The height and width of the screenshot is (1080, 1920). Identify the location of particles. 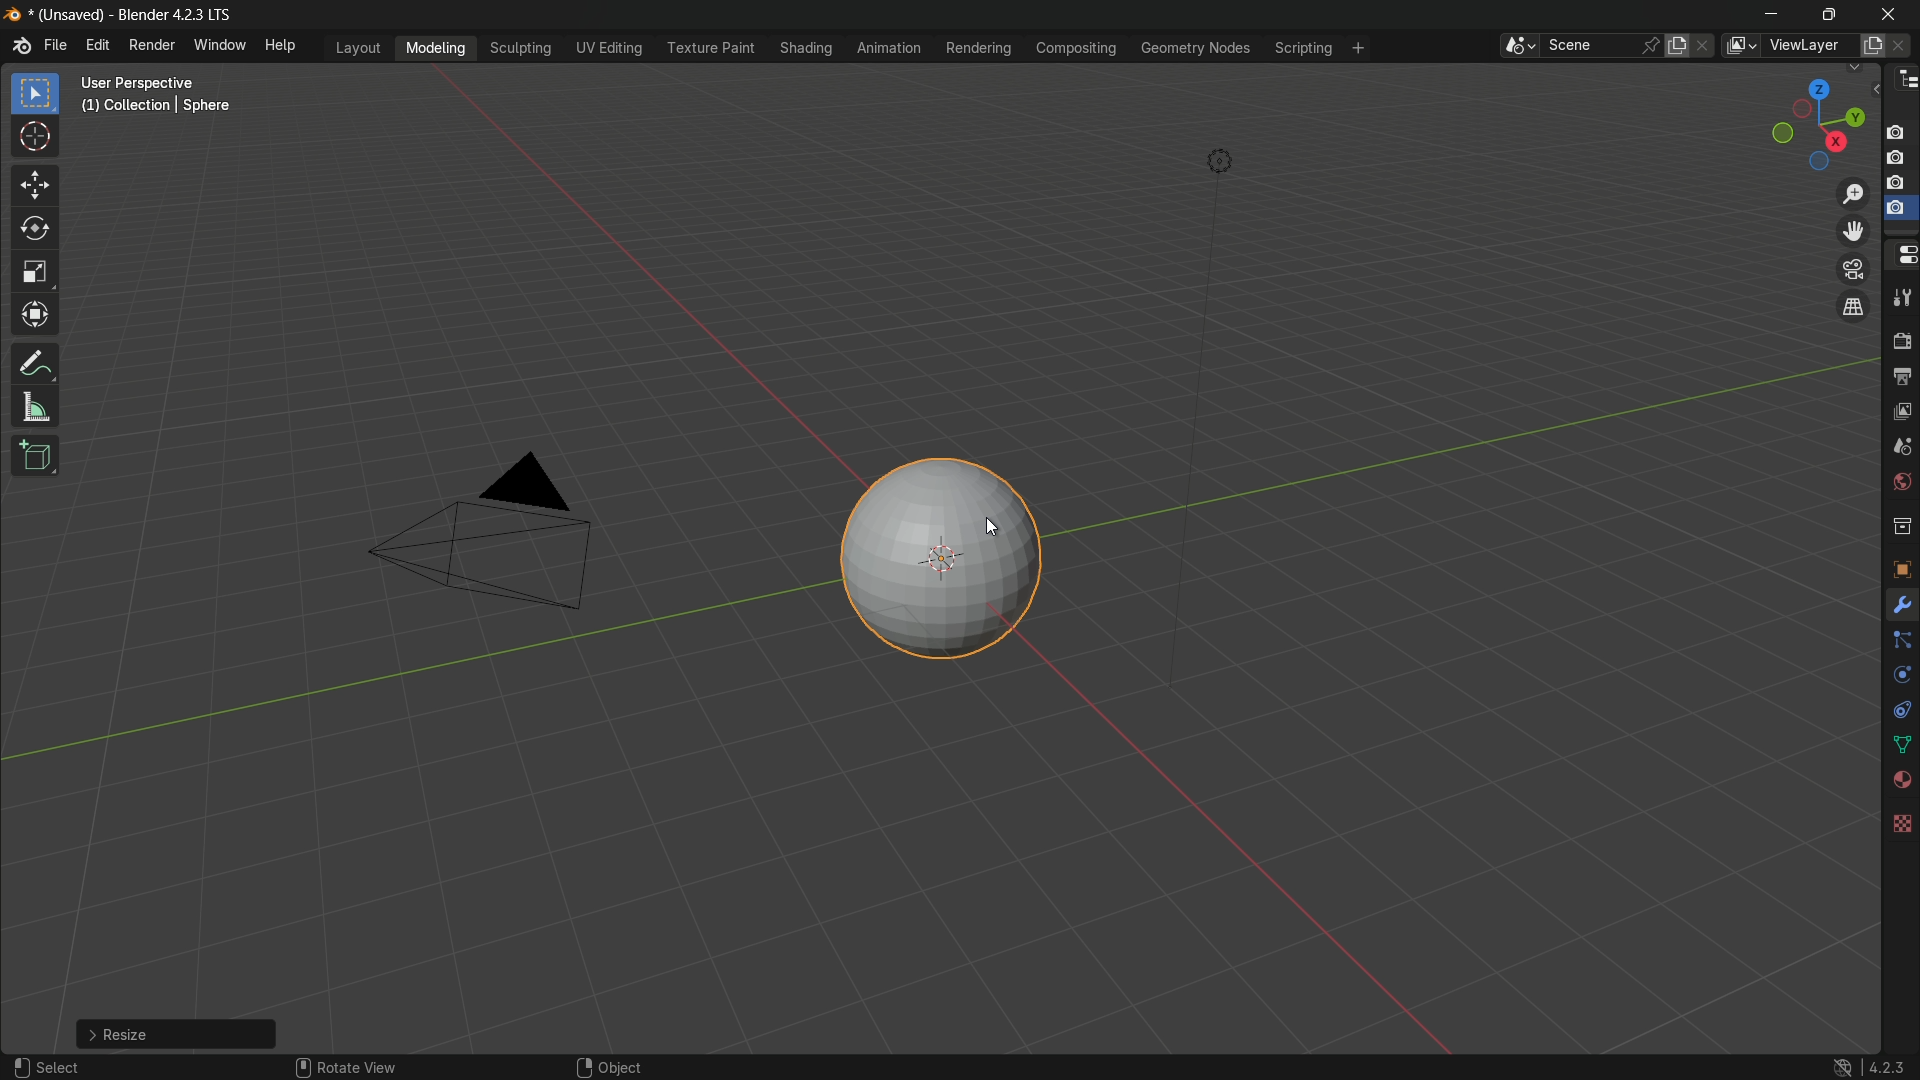
(1902, 645).